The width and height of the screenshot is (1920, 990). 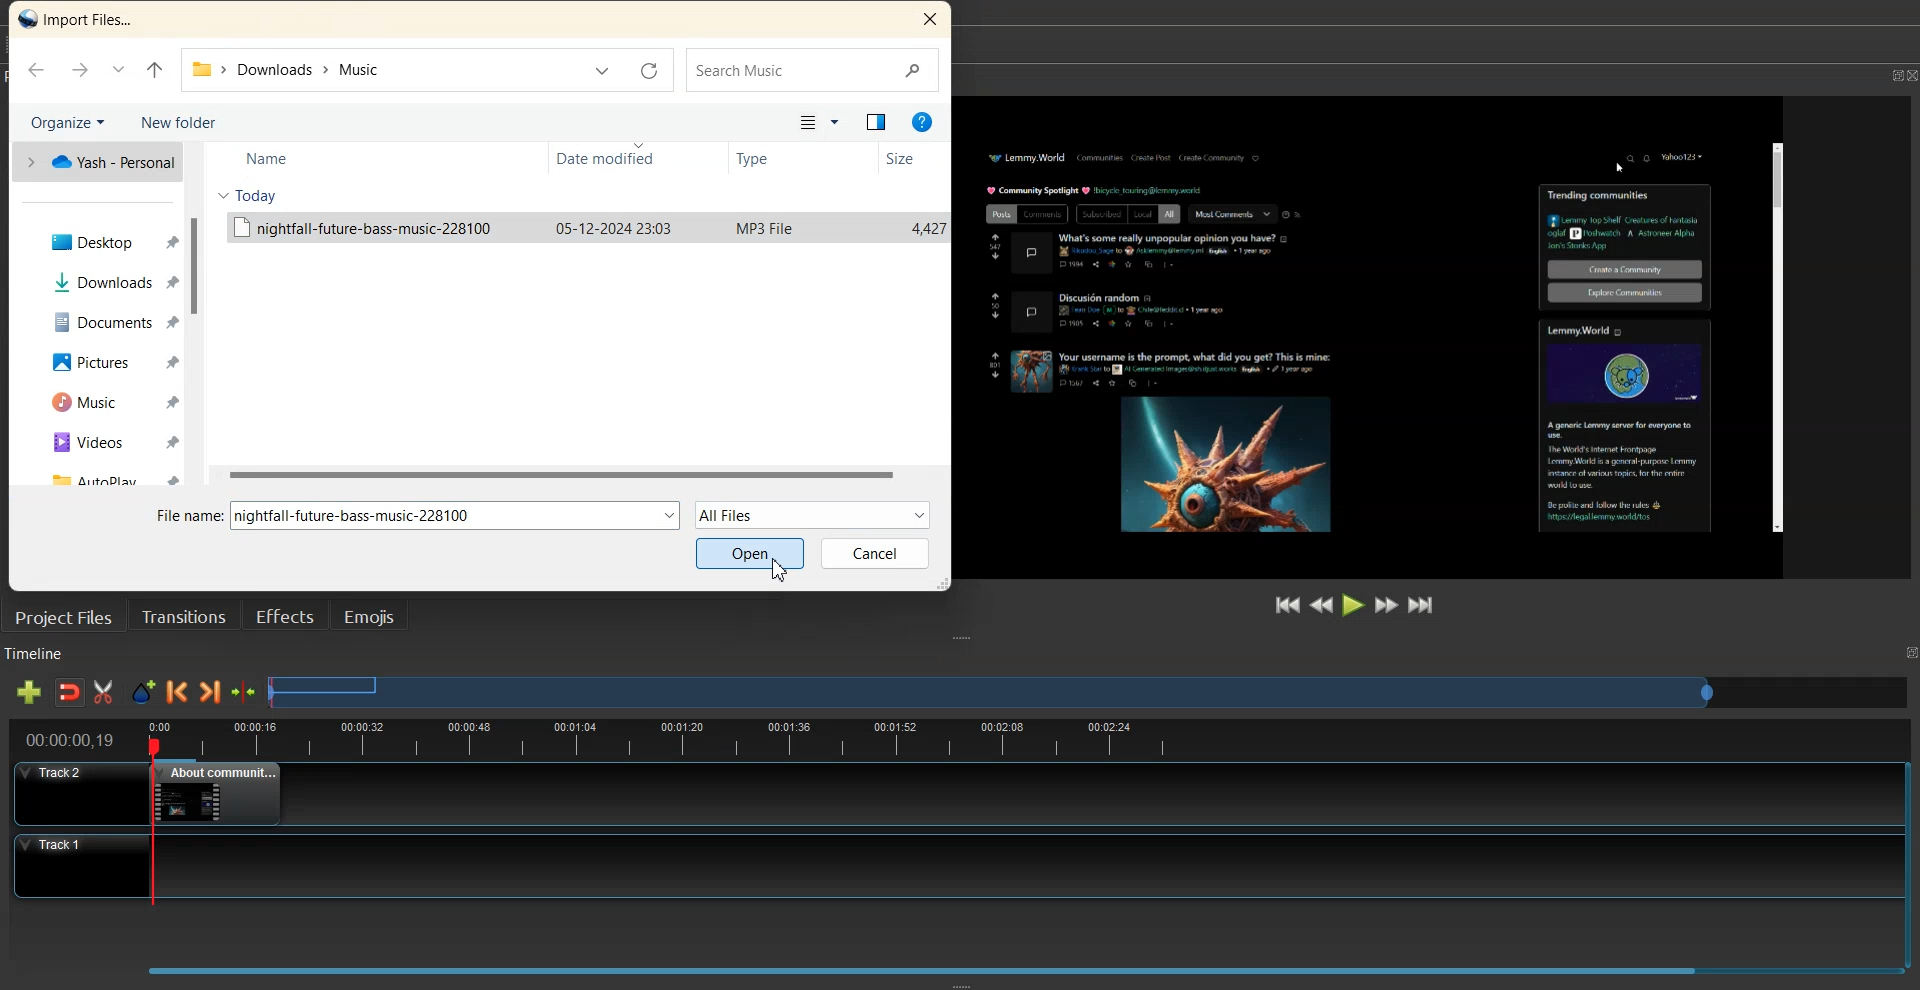 I want to click on Add Marker, so click(x=143, y=692).